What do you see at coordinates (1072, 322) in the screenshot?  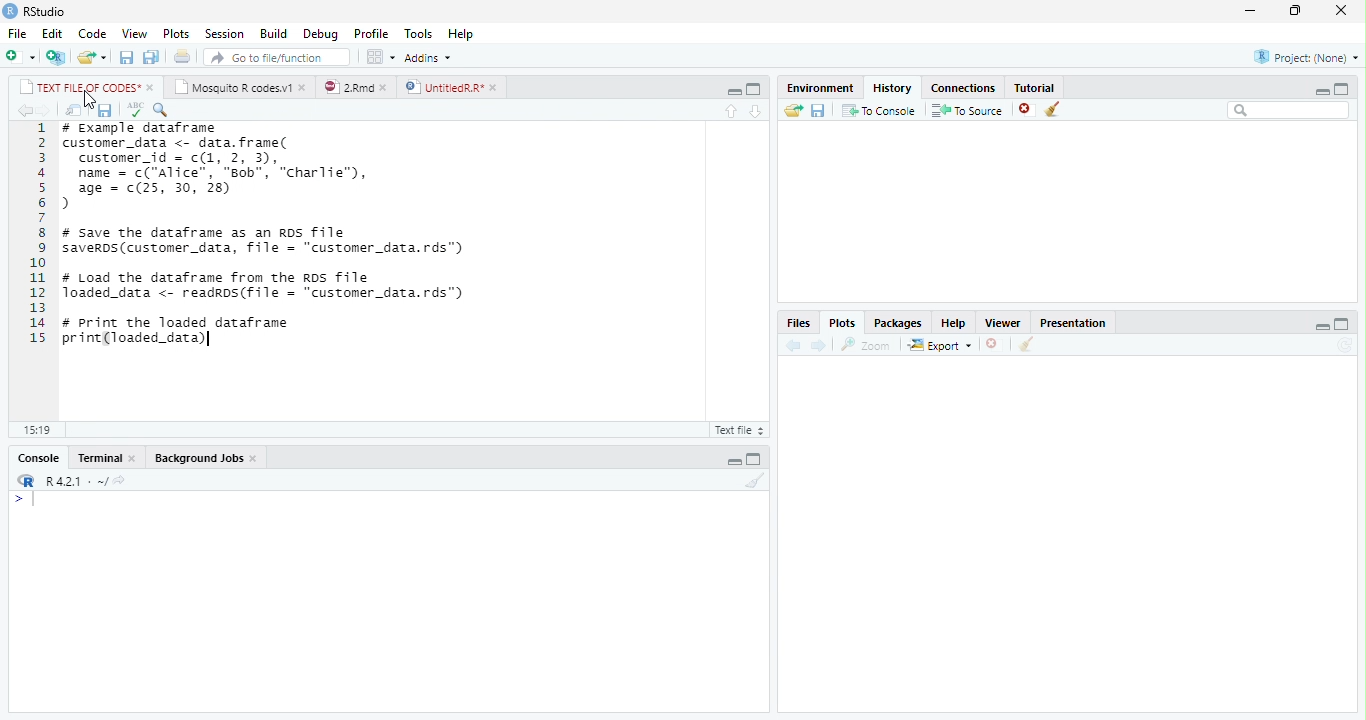 I see `Presentation` at bounding box center [1072, 322].